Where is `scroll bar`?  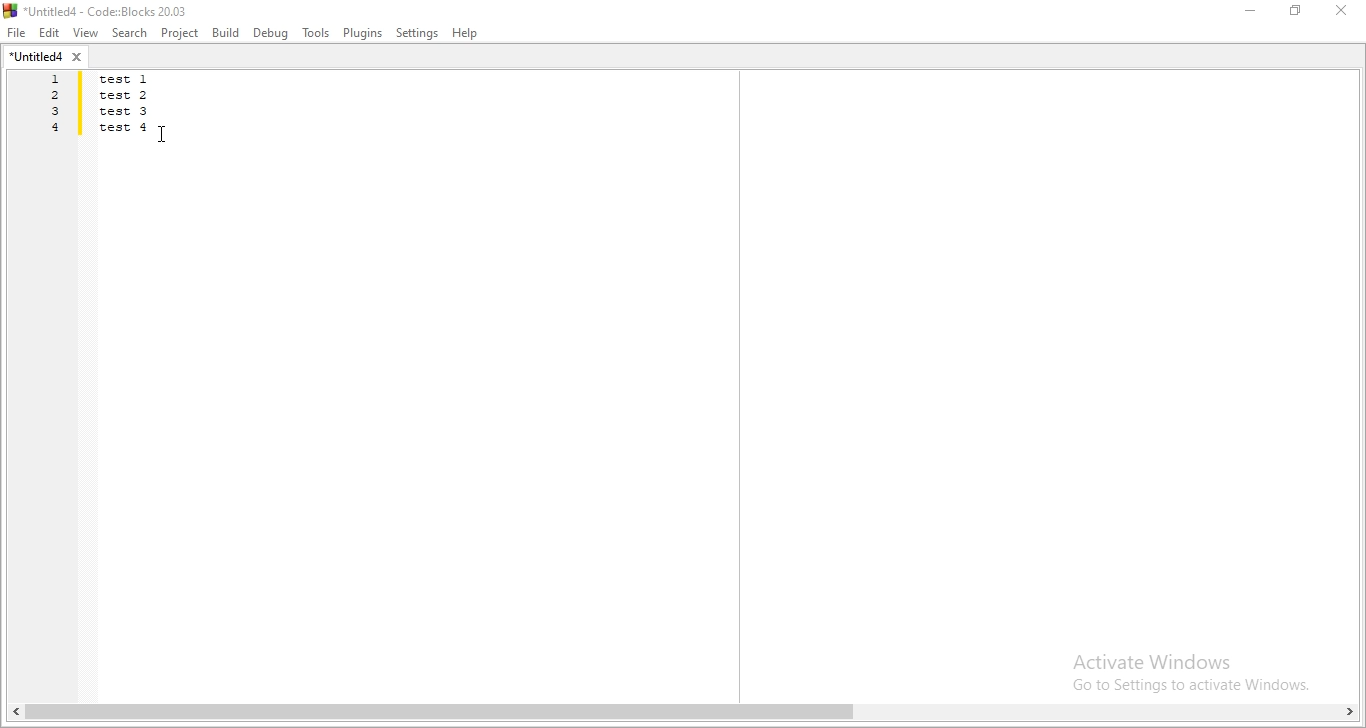
scroll bar is located at coordinates (683, 714).